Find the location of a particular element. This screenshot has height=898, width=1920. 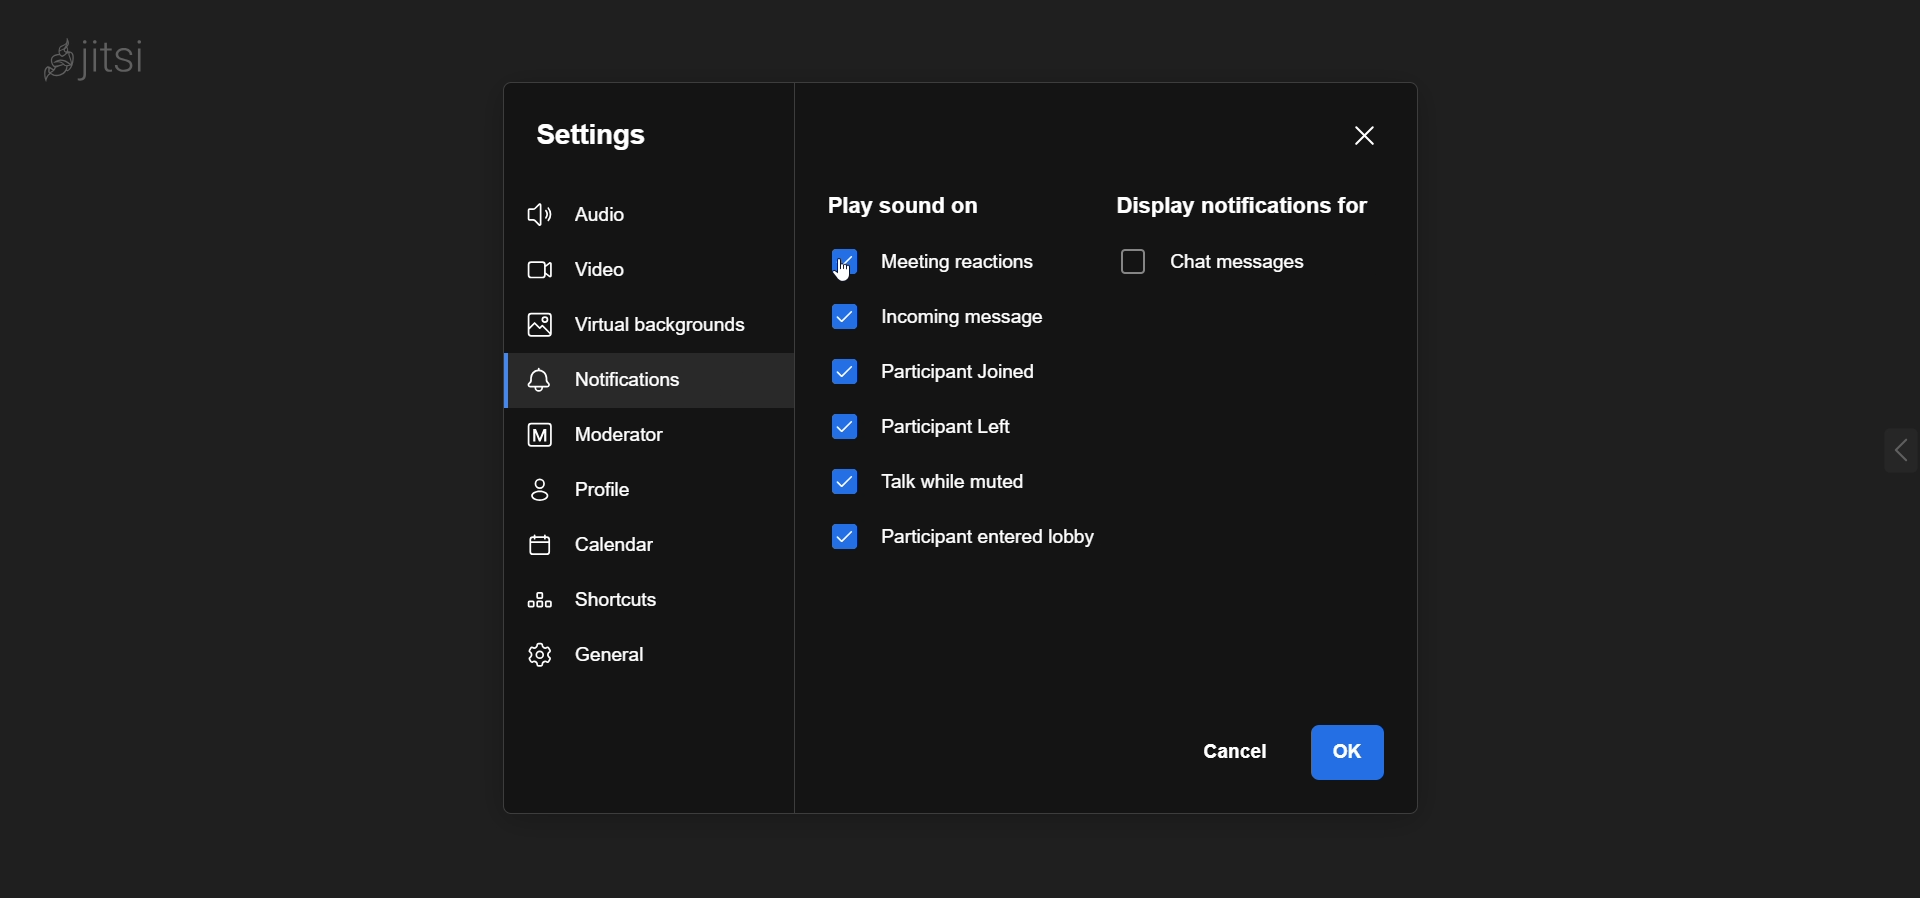

enabled meeting reaction is located at coordinates (935, 260).